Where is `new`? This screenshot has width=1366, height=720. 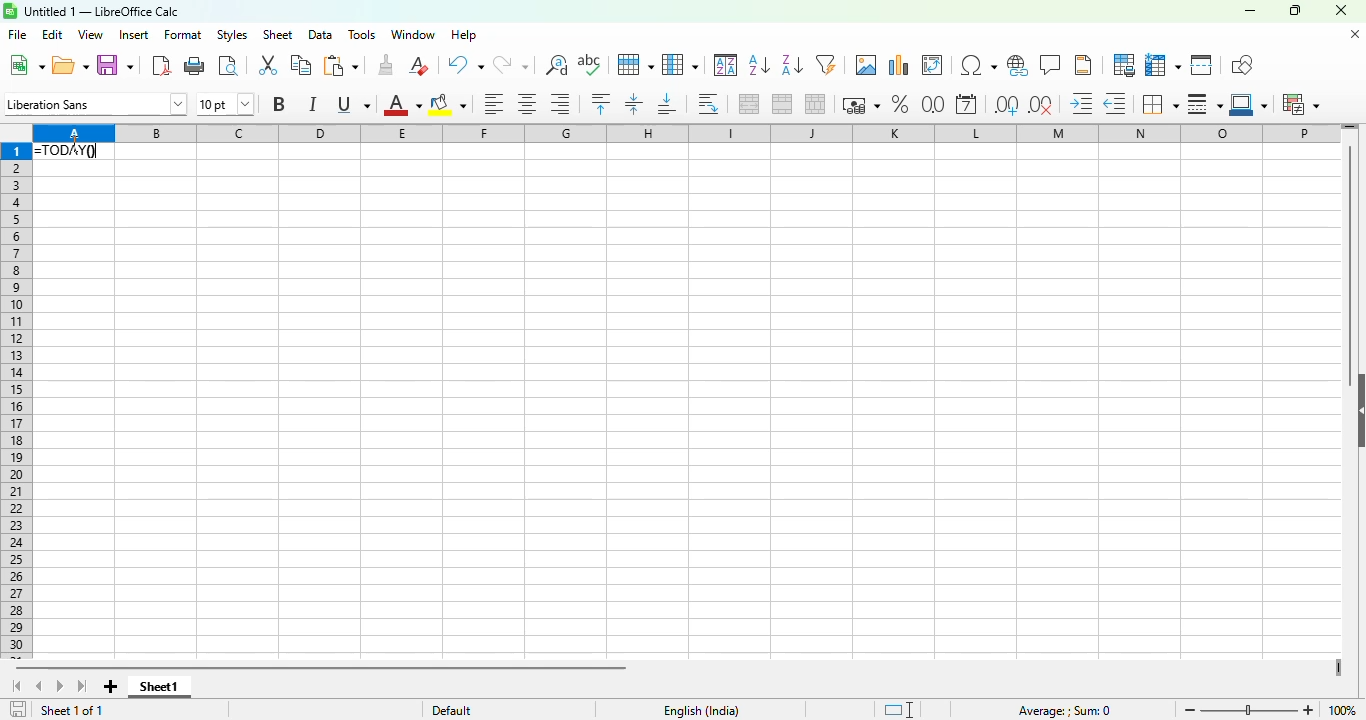 new is located at coordinates (26, 65).